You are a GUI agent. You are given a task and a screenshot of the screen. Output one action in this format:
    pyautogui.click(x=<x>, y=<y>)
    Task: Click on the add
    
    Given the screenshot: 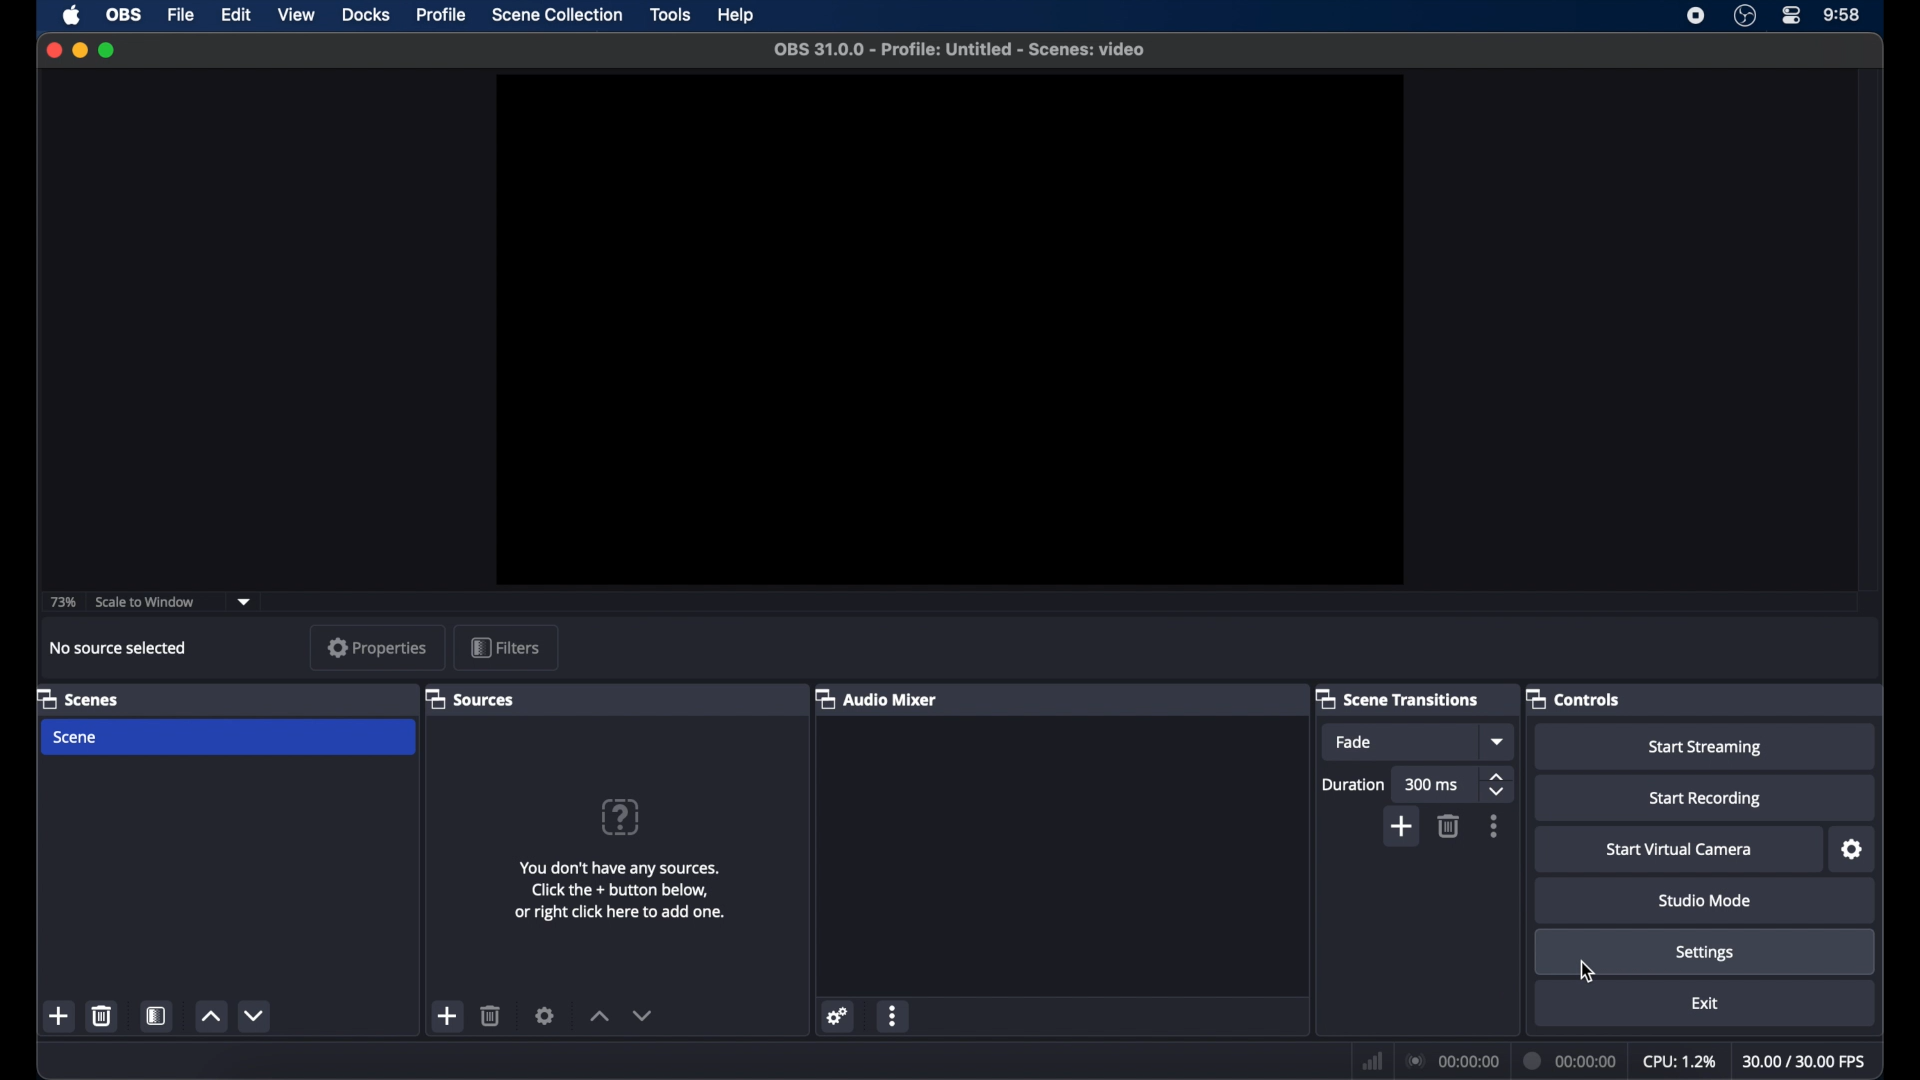 What is the action you would take?
    pyautogui.click(x=60, y=1018)
    